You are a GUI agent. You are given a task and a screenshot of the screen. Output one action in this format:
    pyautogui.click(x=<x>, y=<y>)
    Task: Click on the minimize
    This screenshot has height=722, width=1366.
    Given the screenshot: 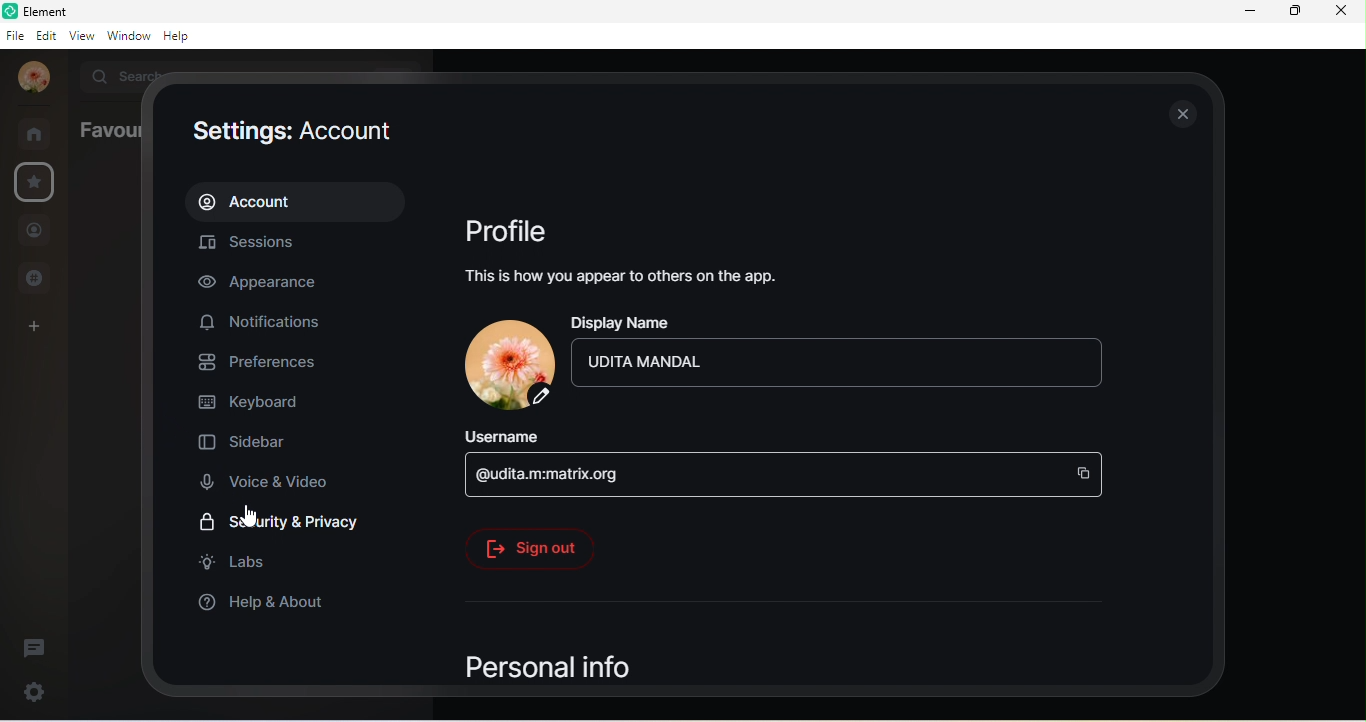 What is the action you would take?
    pyautogui.click(x=1252, y=11)
    